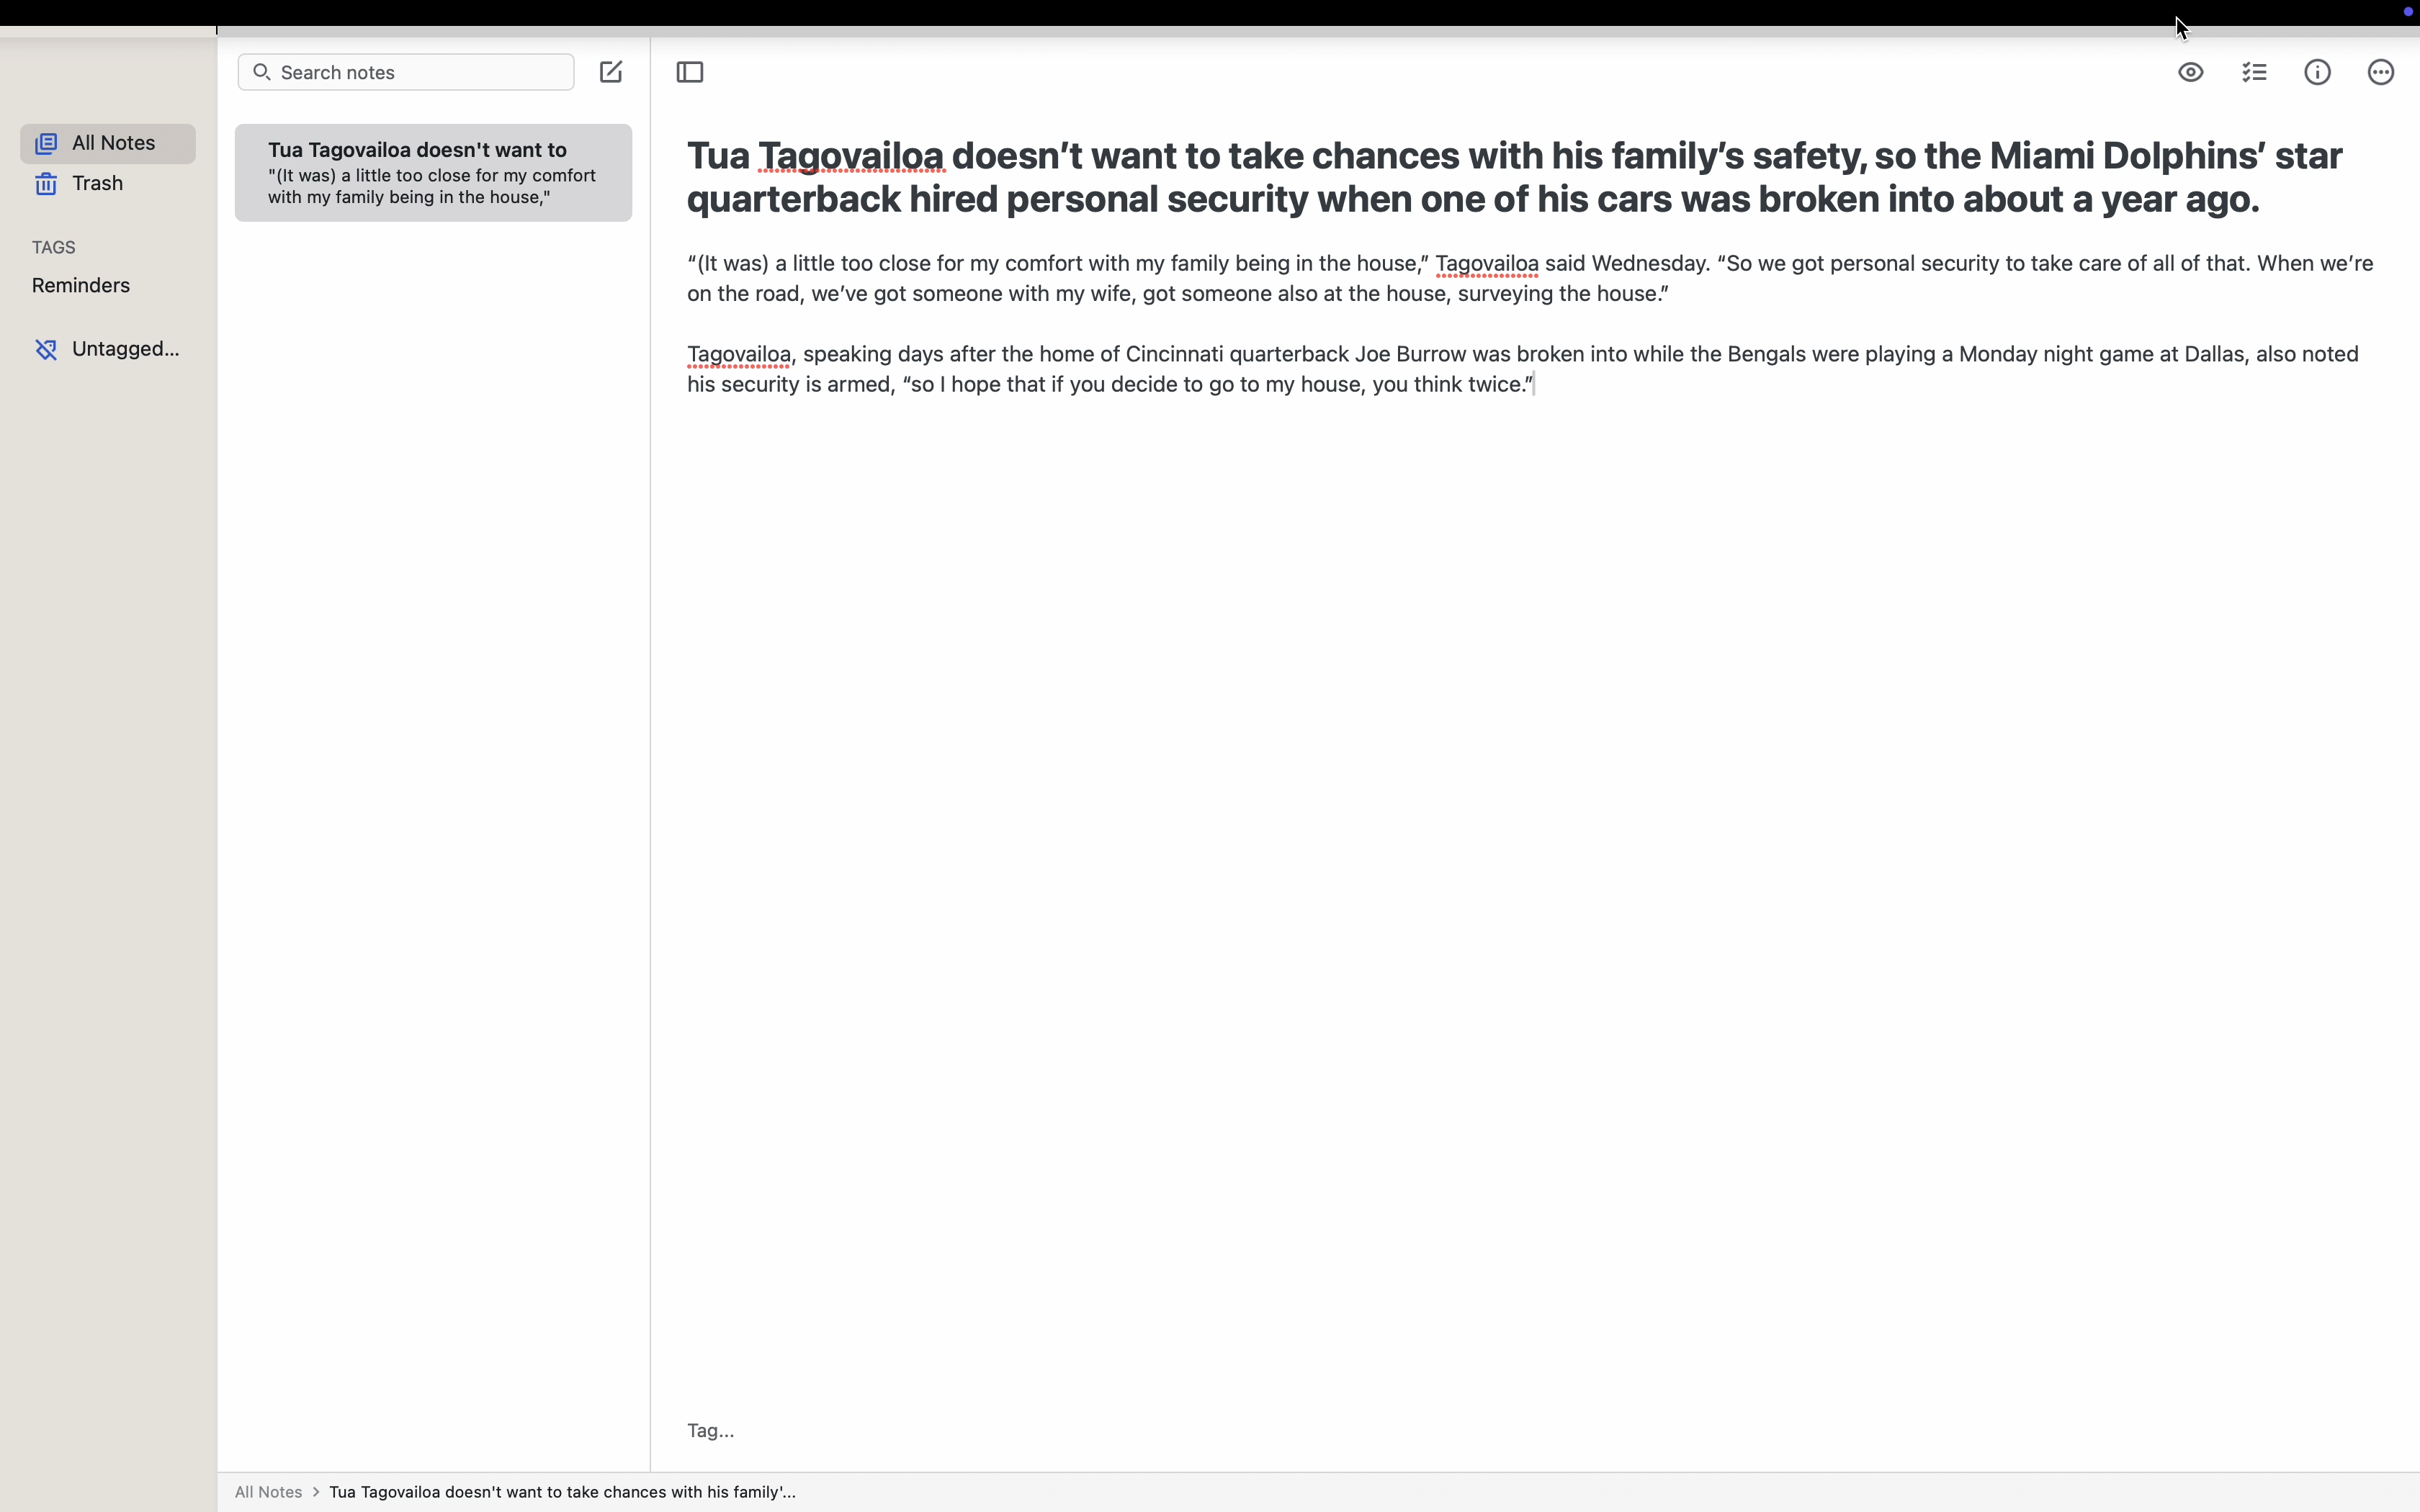 This screenshot has width=2420, height=1512. I want to click on tags, so click(56, 246).